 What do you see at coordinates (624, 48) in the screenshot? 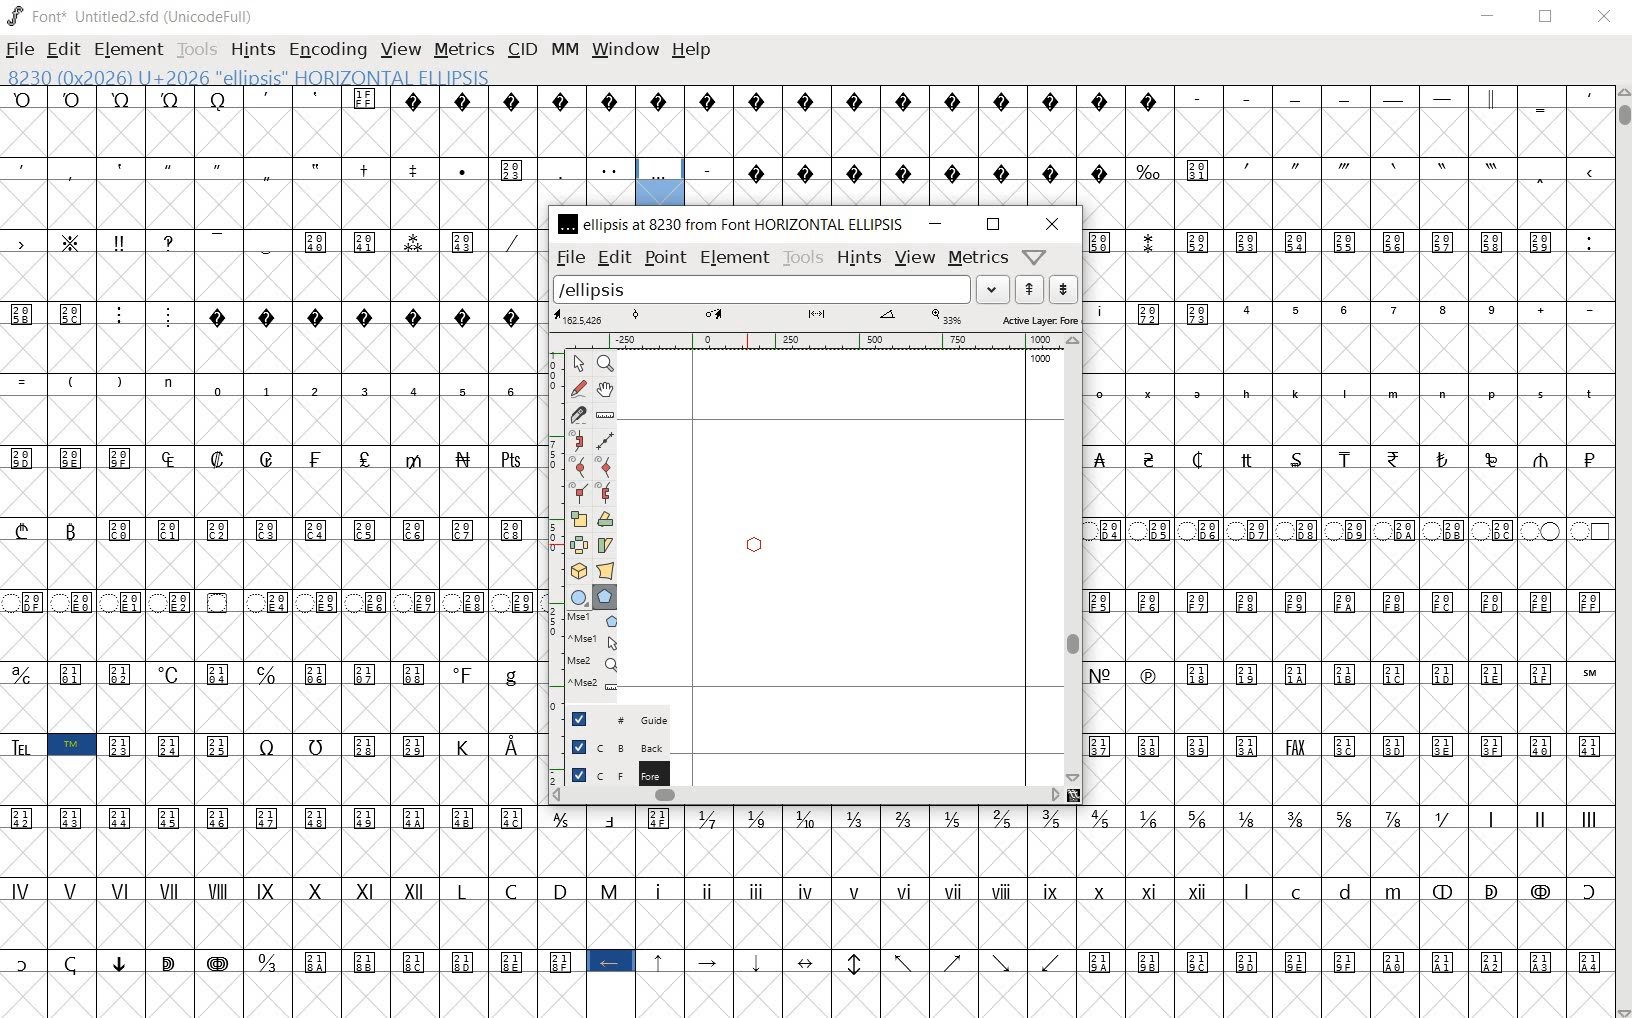
I see `WINDOW` at bounding box center [624, 48].